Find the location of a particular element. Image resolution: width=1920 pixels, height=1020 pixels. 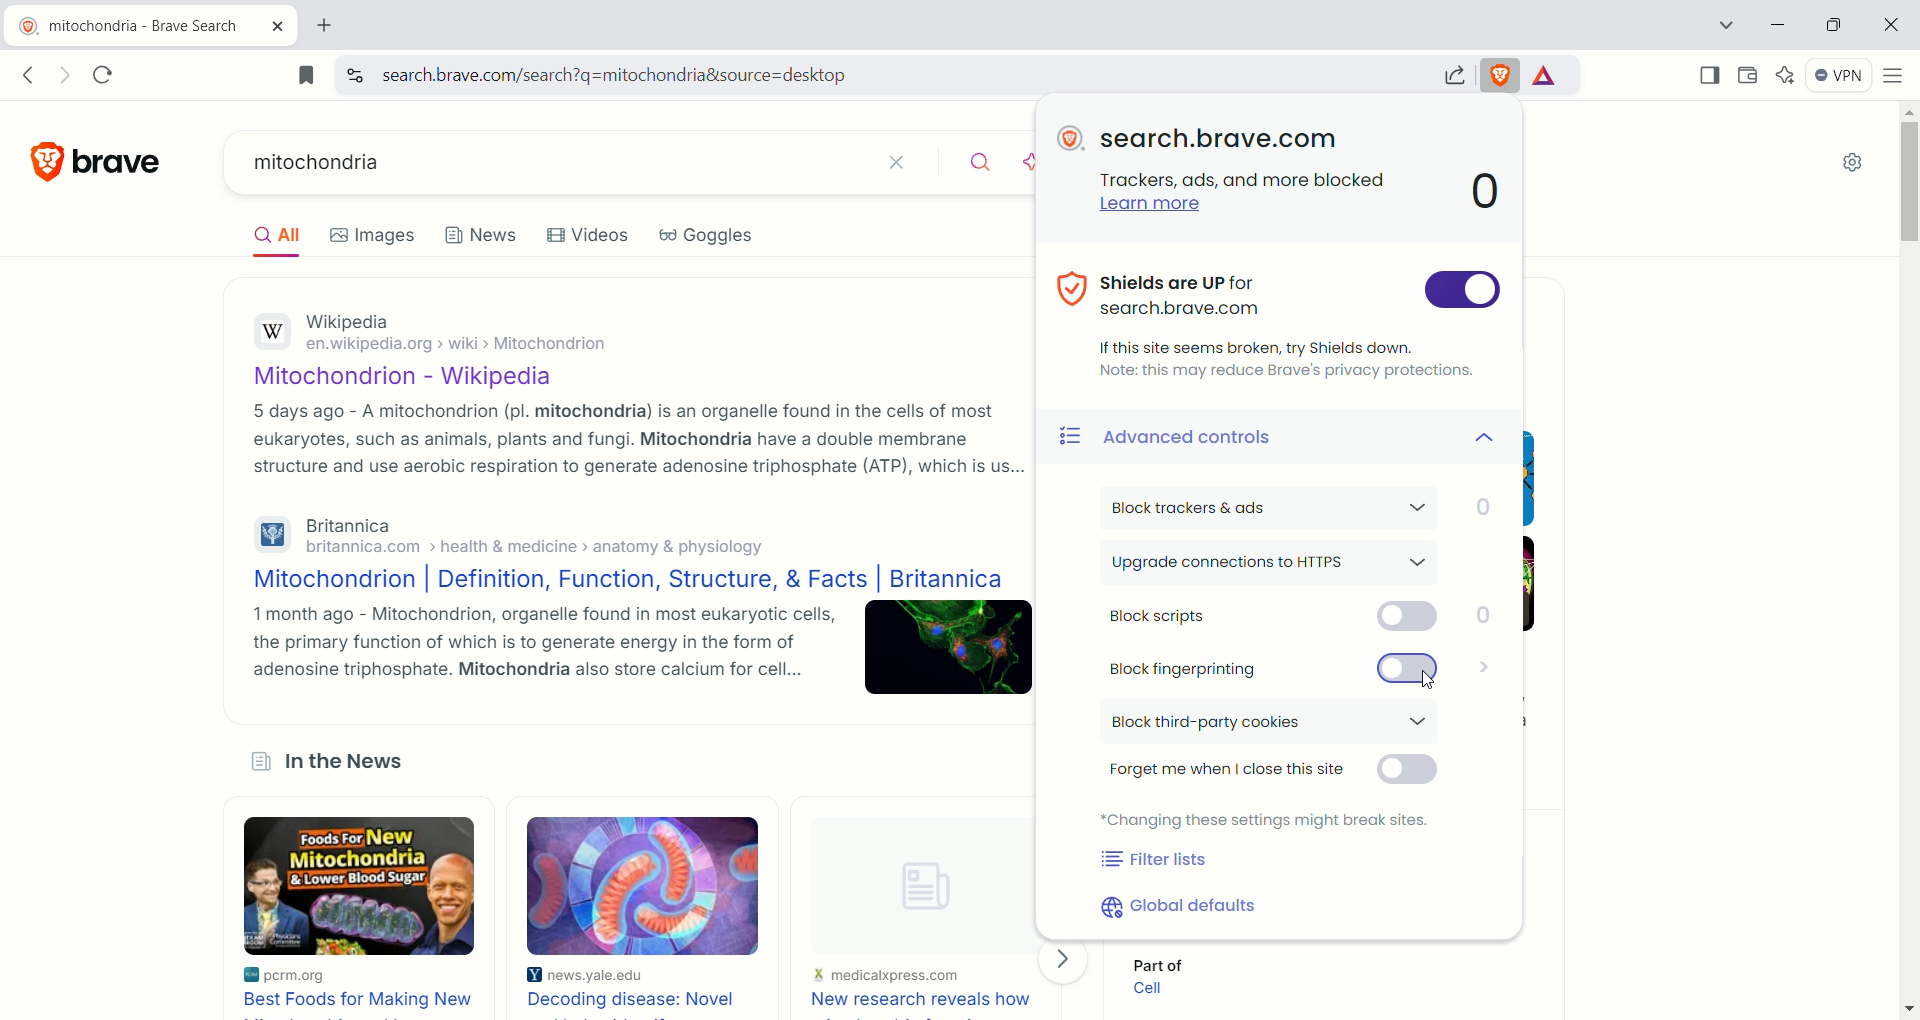

logo is located at coordinates (39, 162).